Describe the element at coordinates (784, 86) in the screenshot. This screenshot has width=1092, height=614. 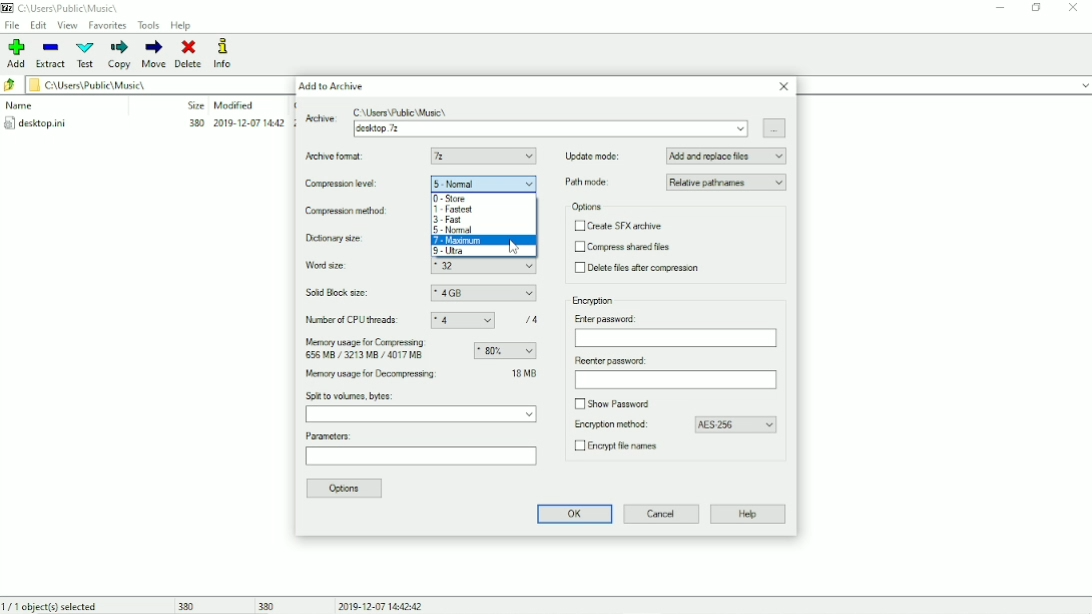
I see `Close` at that location.